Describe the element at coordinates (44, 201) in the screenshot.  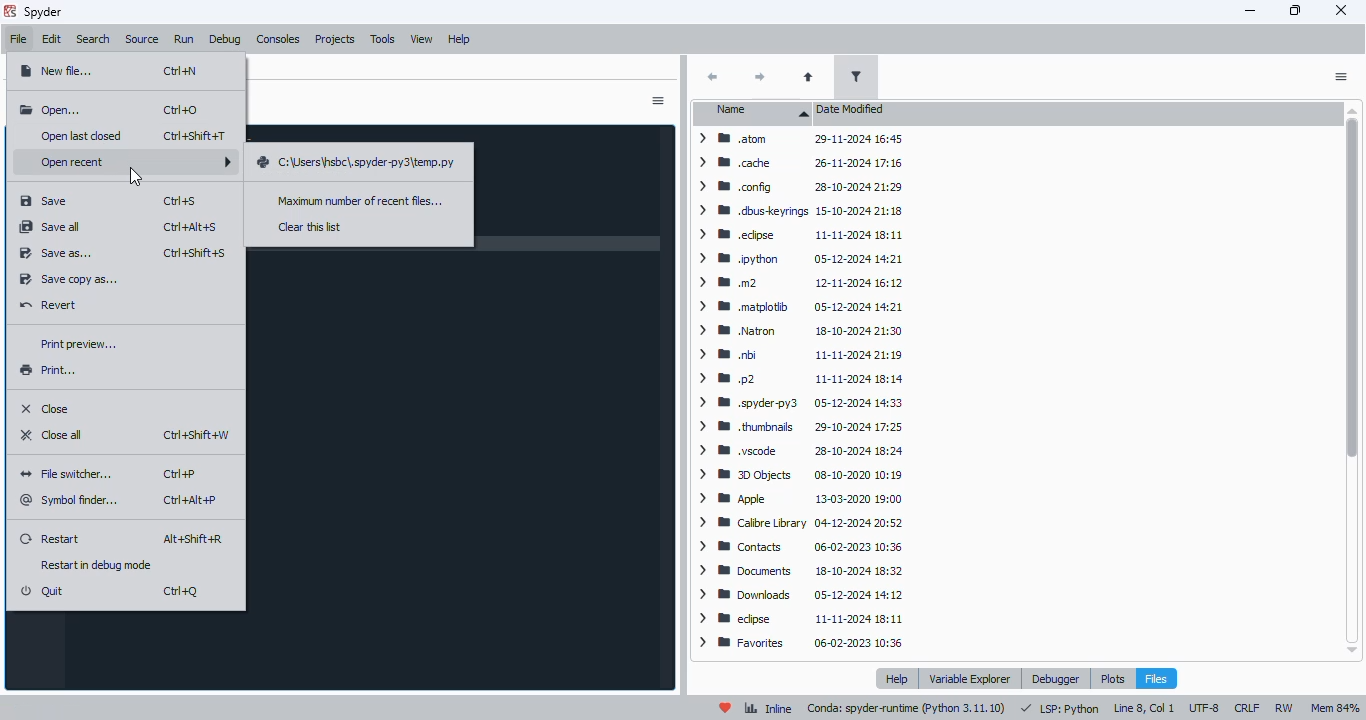
I see `save` at that location.